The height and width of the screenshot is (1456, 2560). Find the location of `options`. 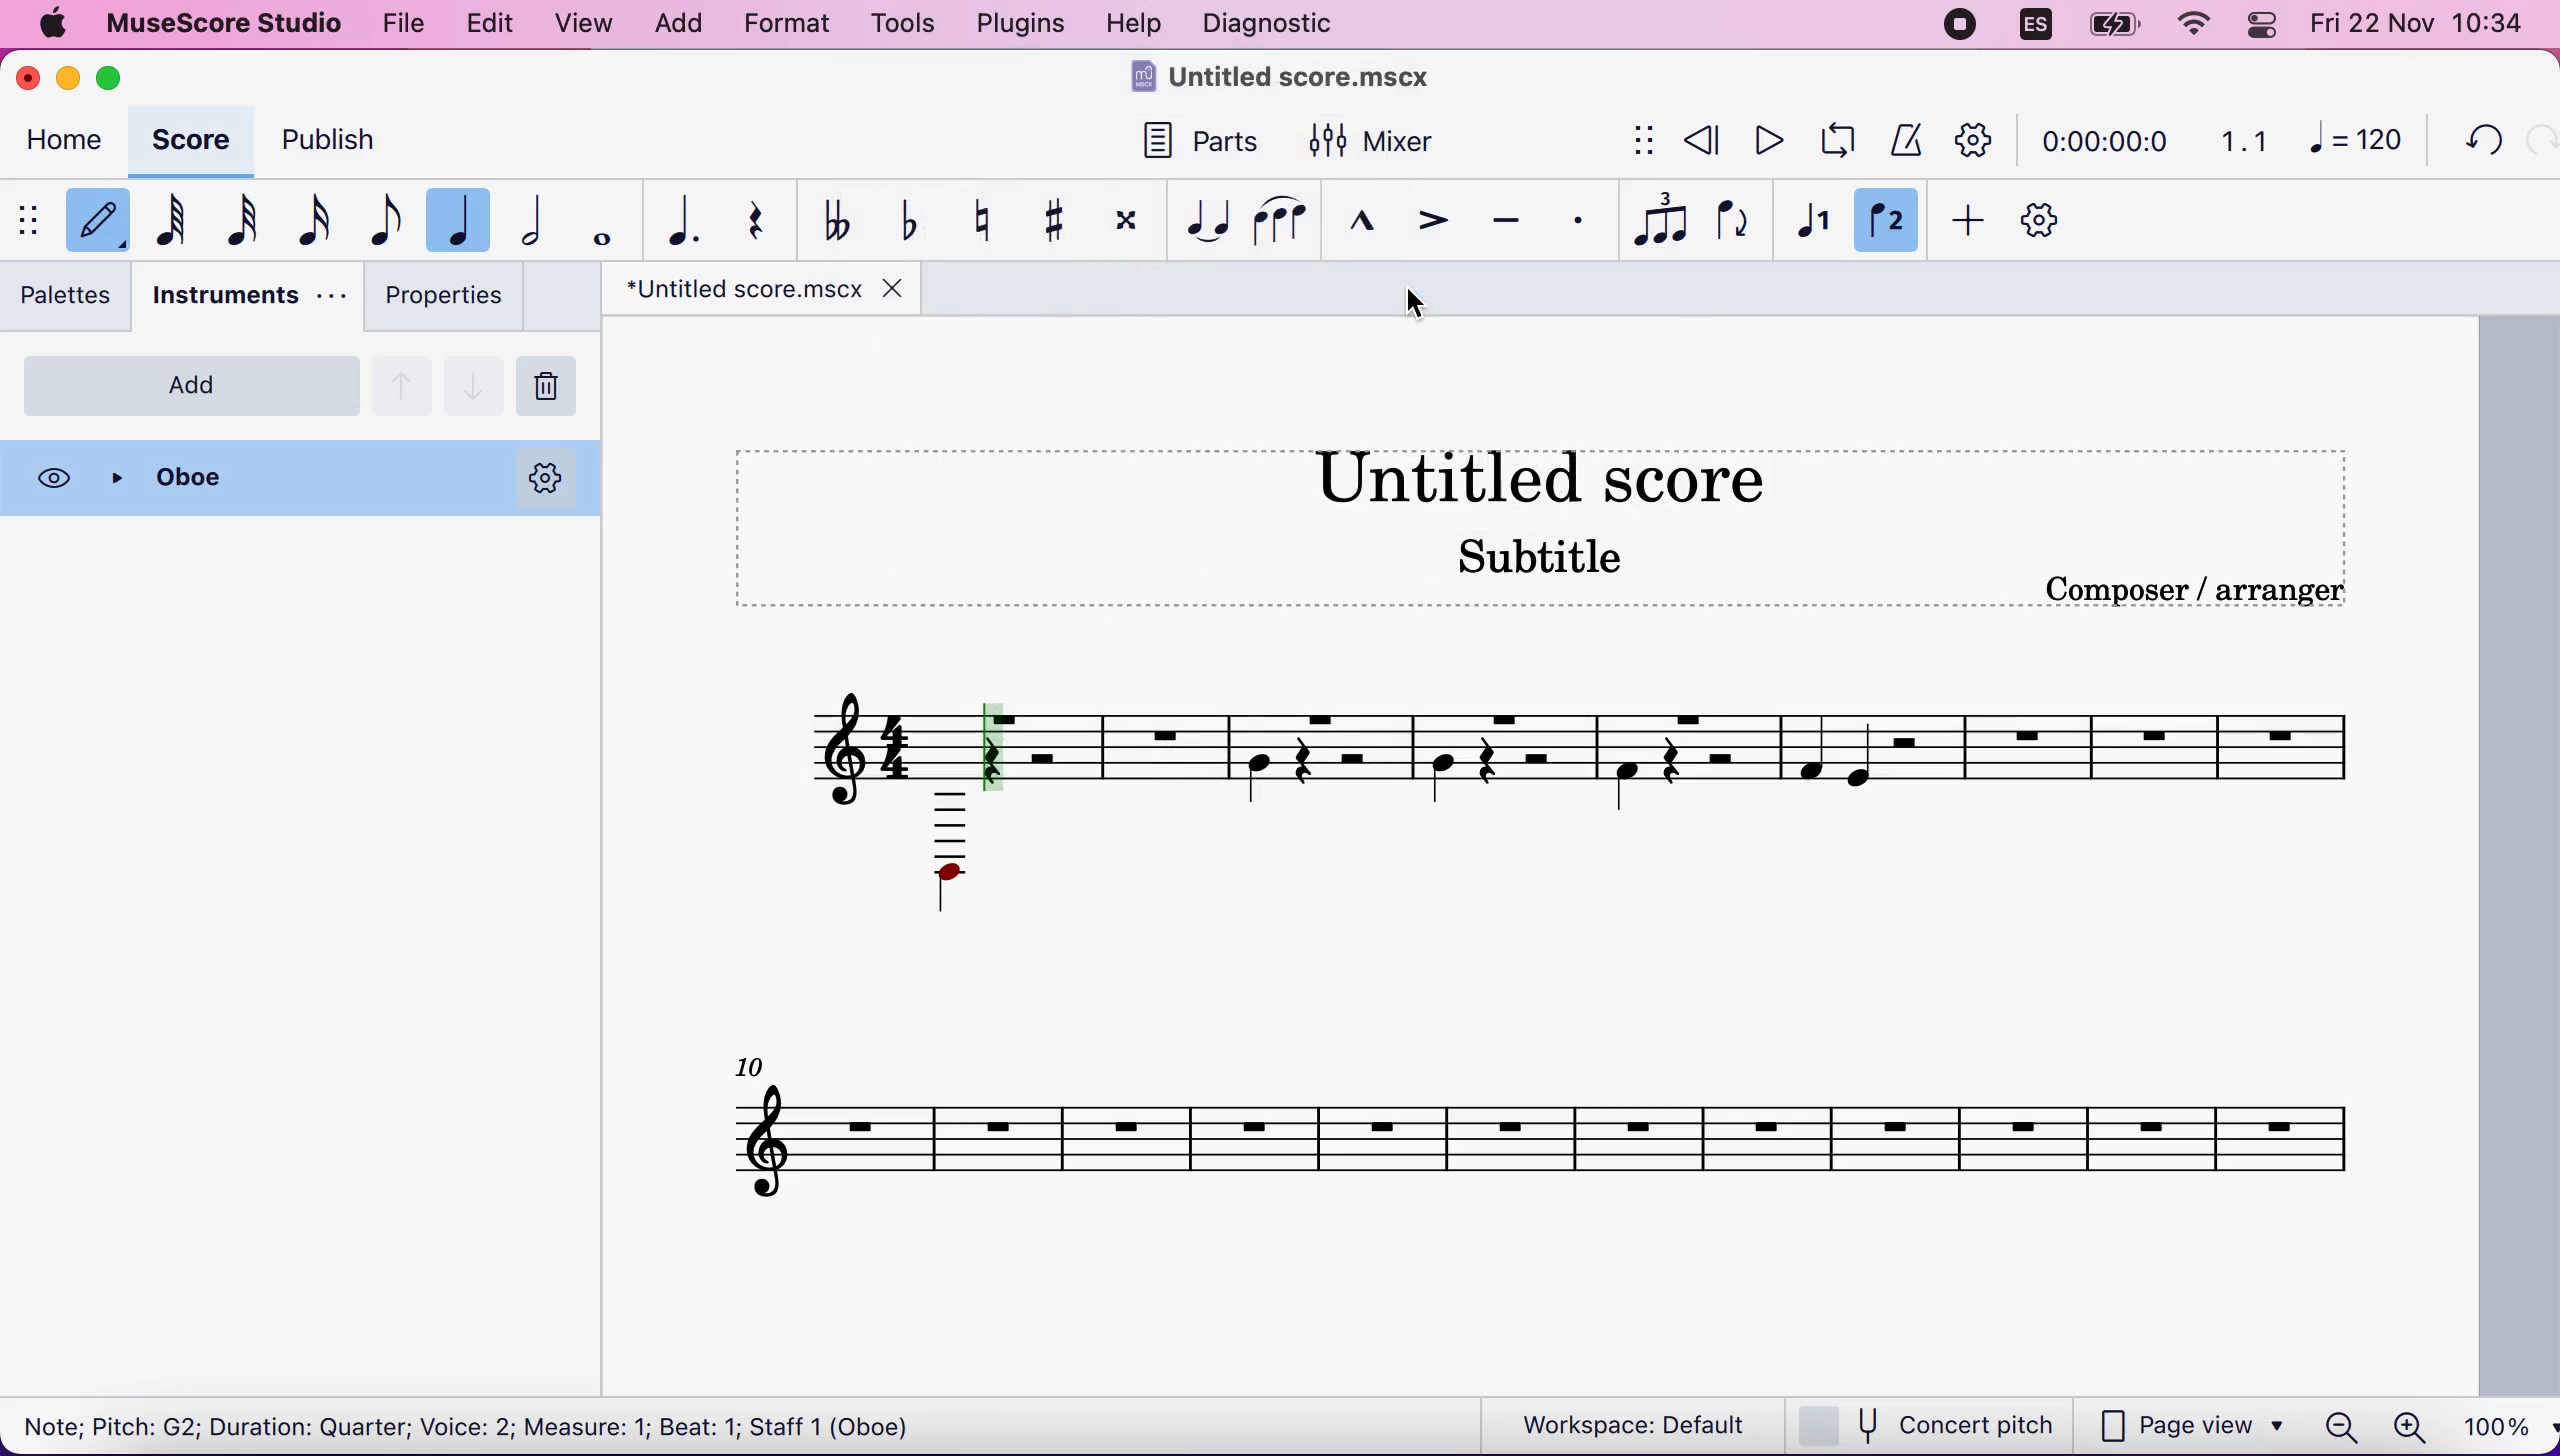

options is located at coordinates (548, 477).